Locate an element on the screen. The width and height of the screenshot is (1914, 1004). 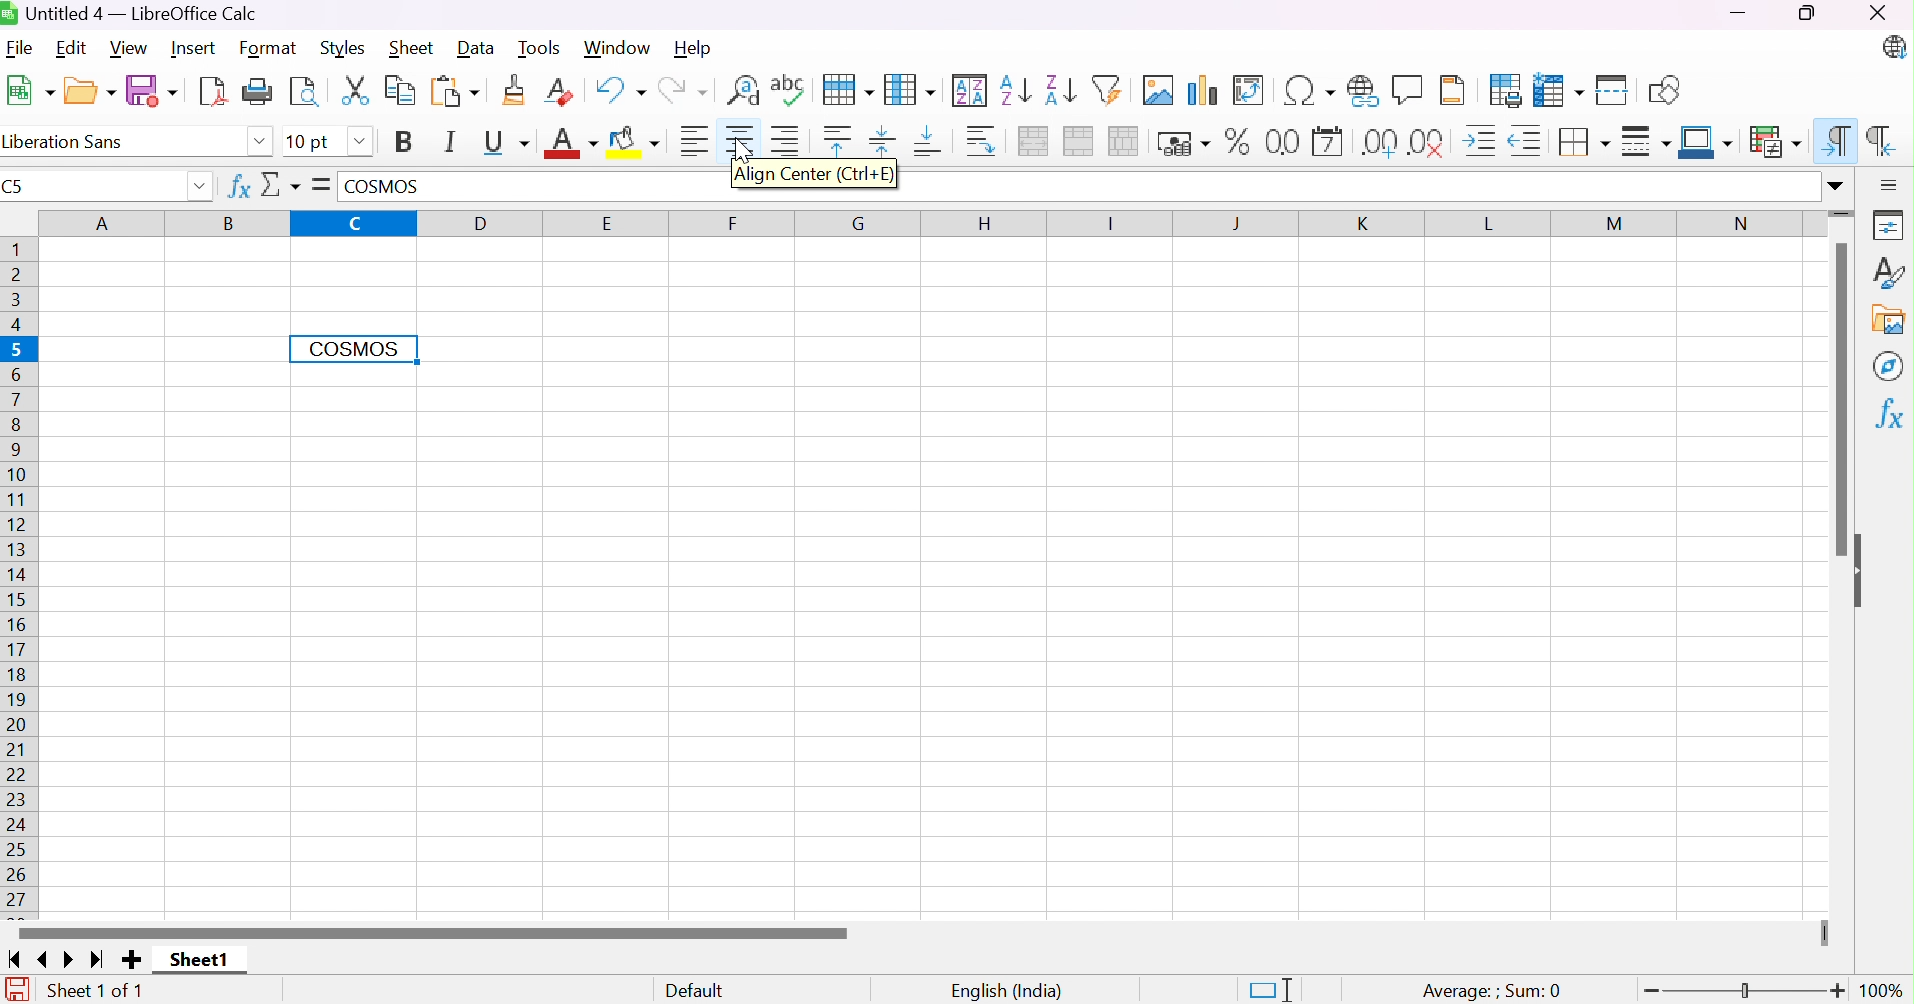
Scroll to Next Sheet is located at coordinates (70, 960).